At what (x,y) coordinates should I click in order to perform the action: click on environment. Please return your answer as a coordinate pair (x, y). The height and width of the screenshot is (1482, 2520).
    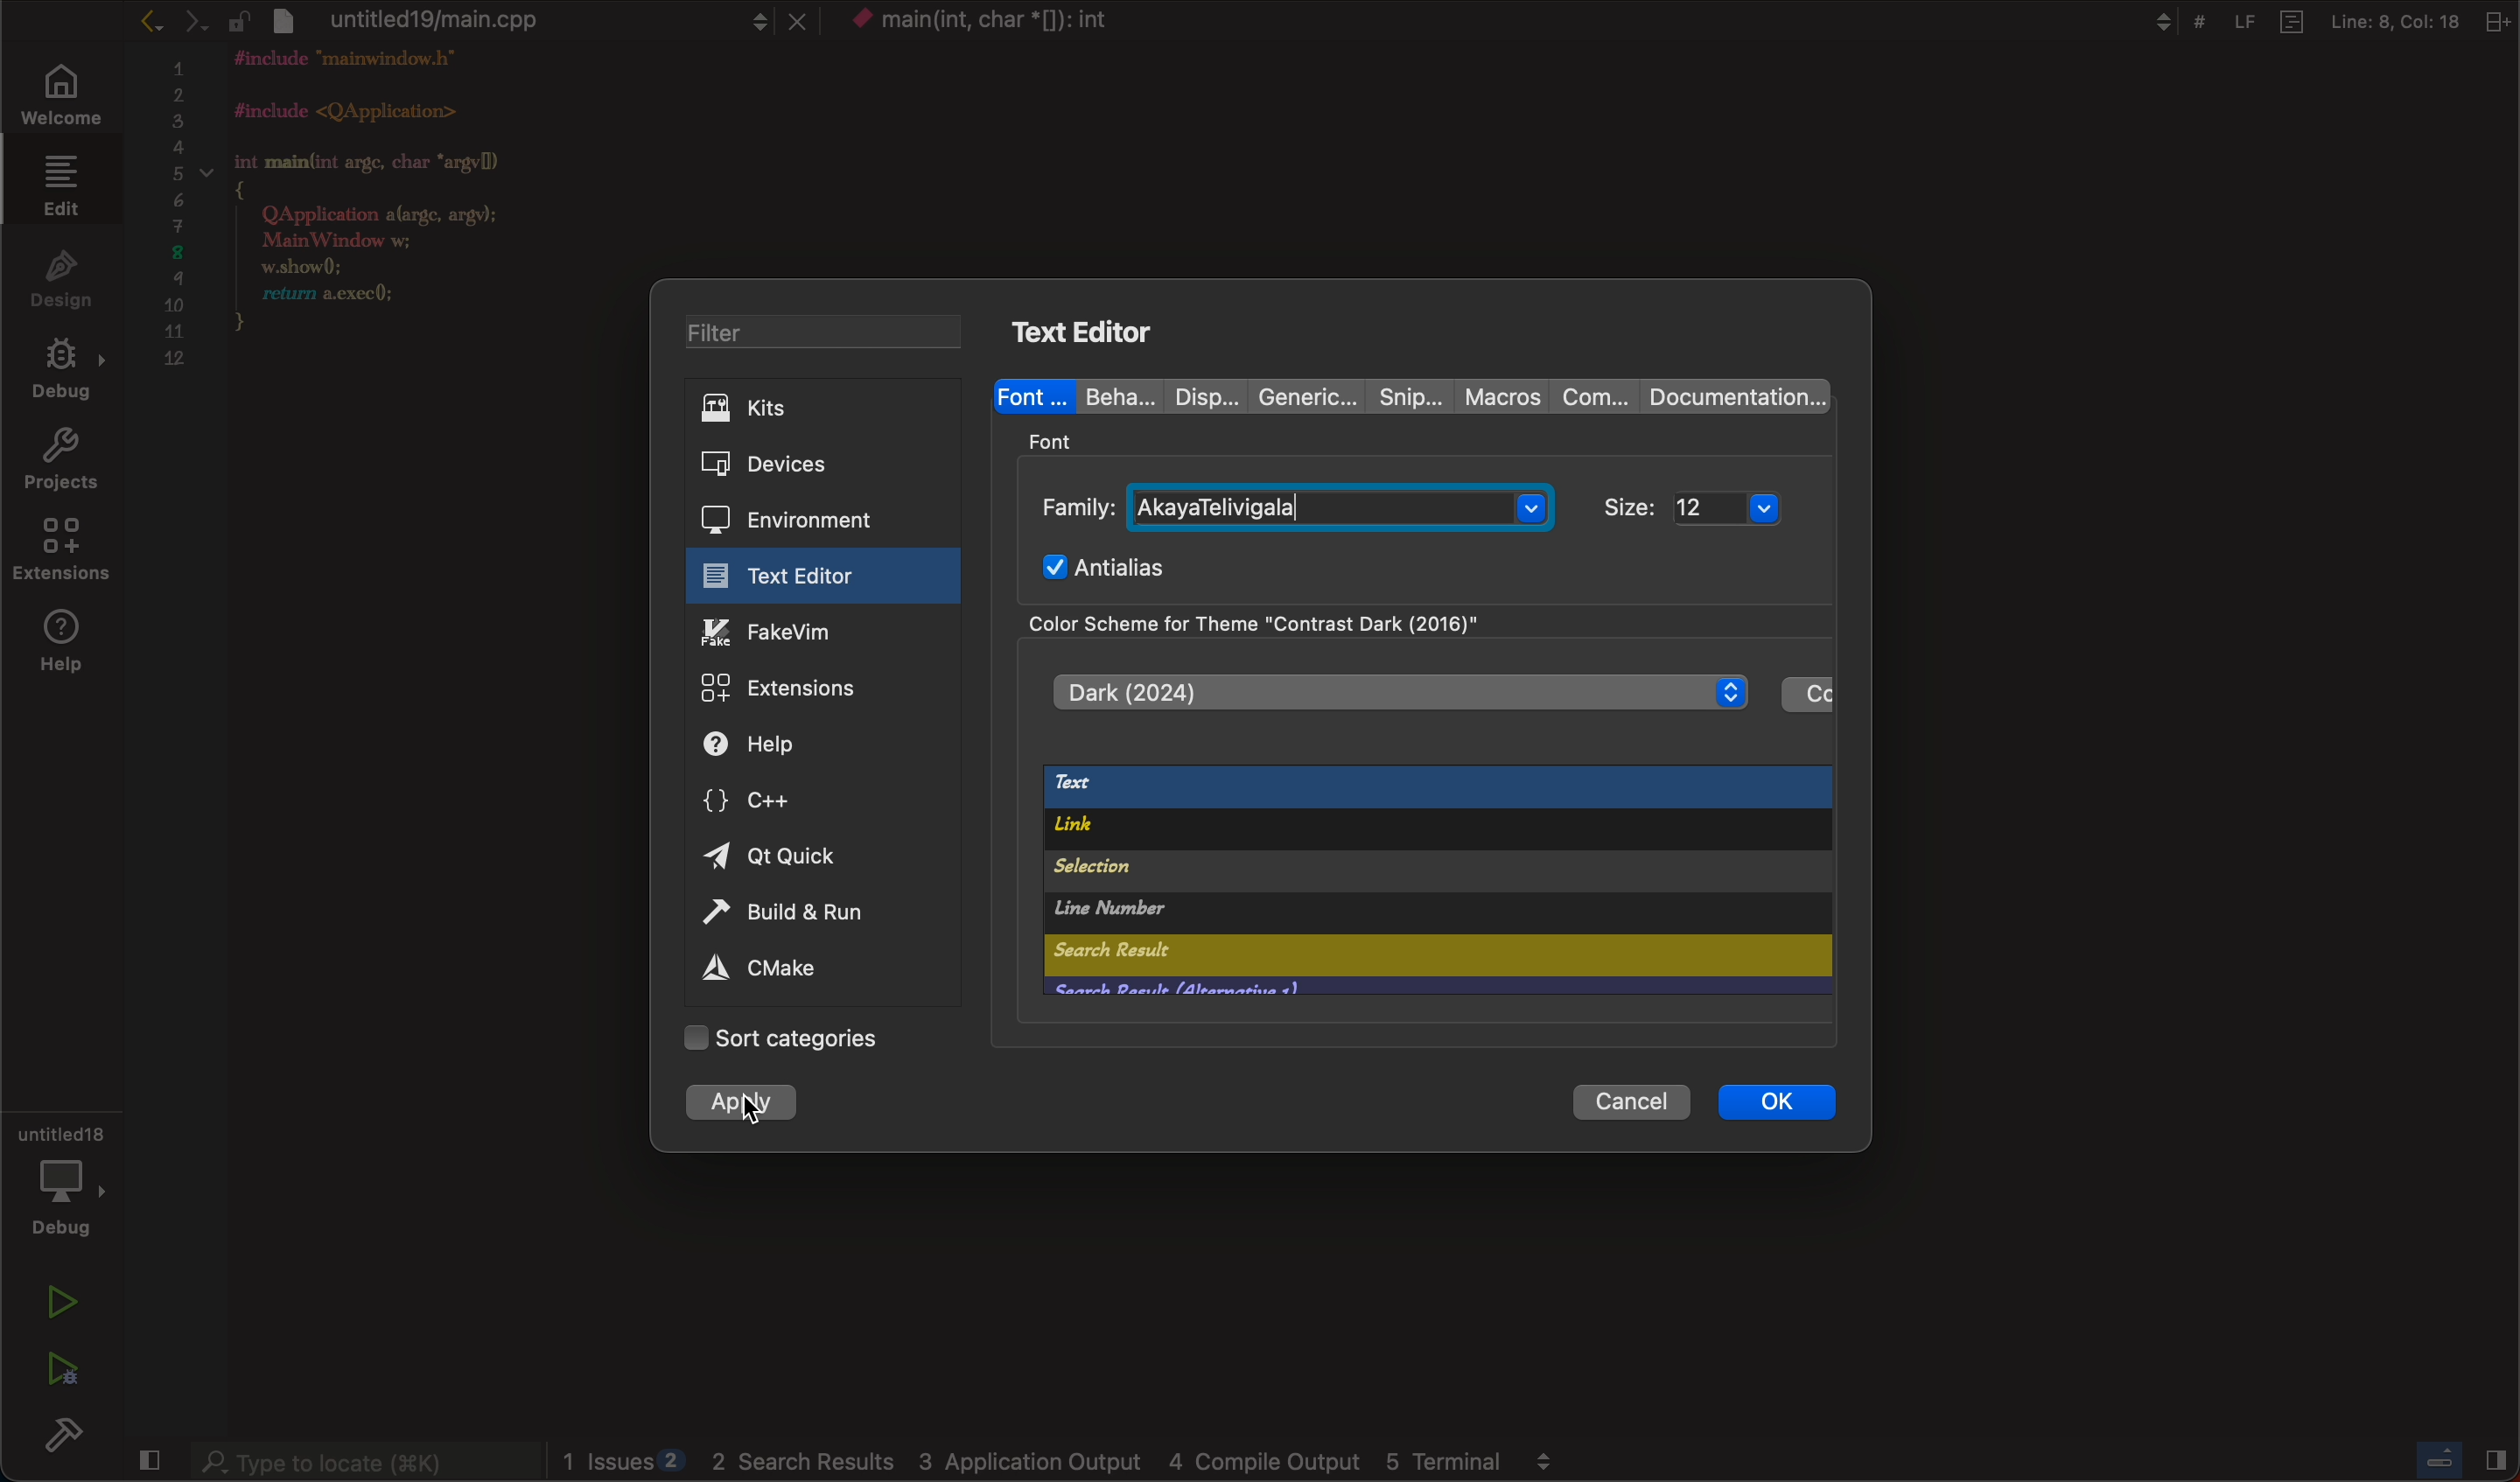
    Looking at the image, I should click on (806, 517).